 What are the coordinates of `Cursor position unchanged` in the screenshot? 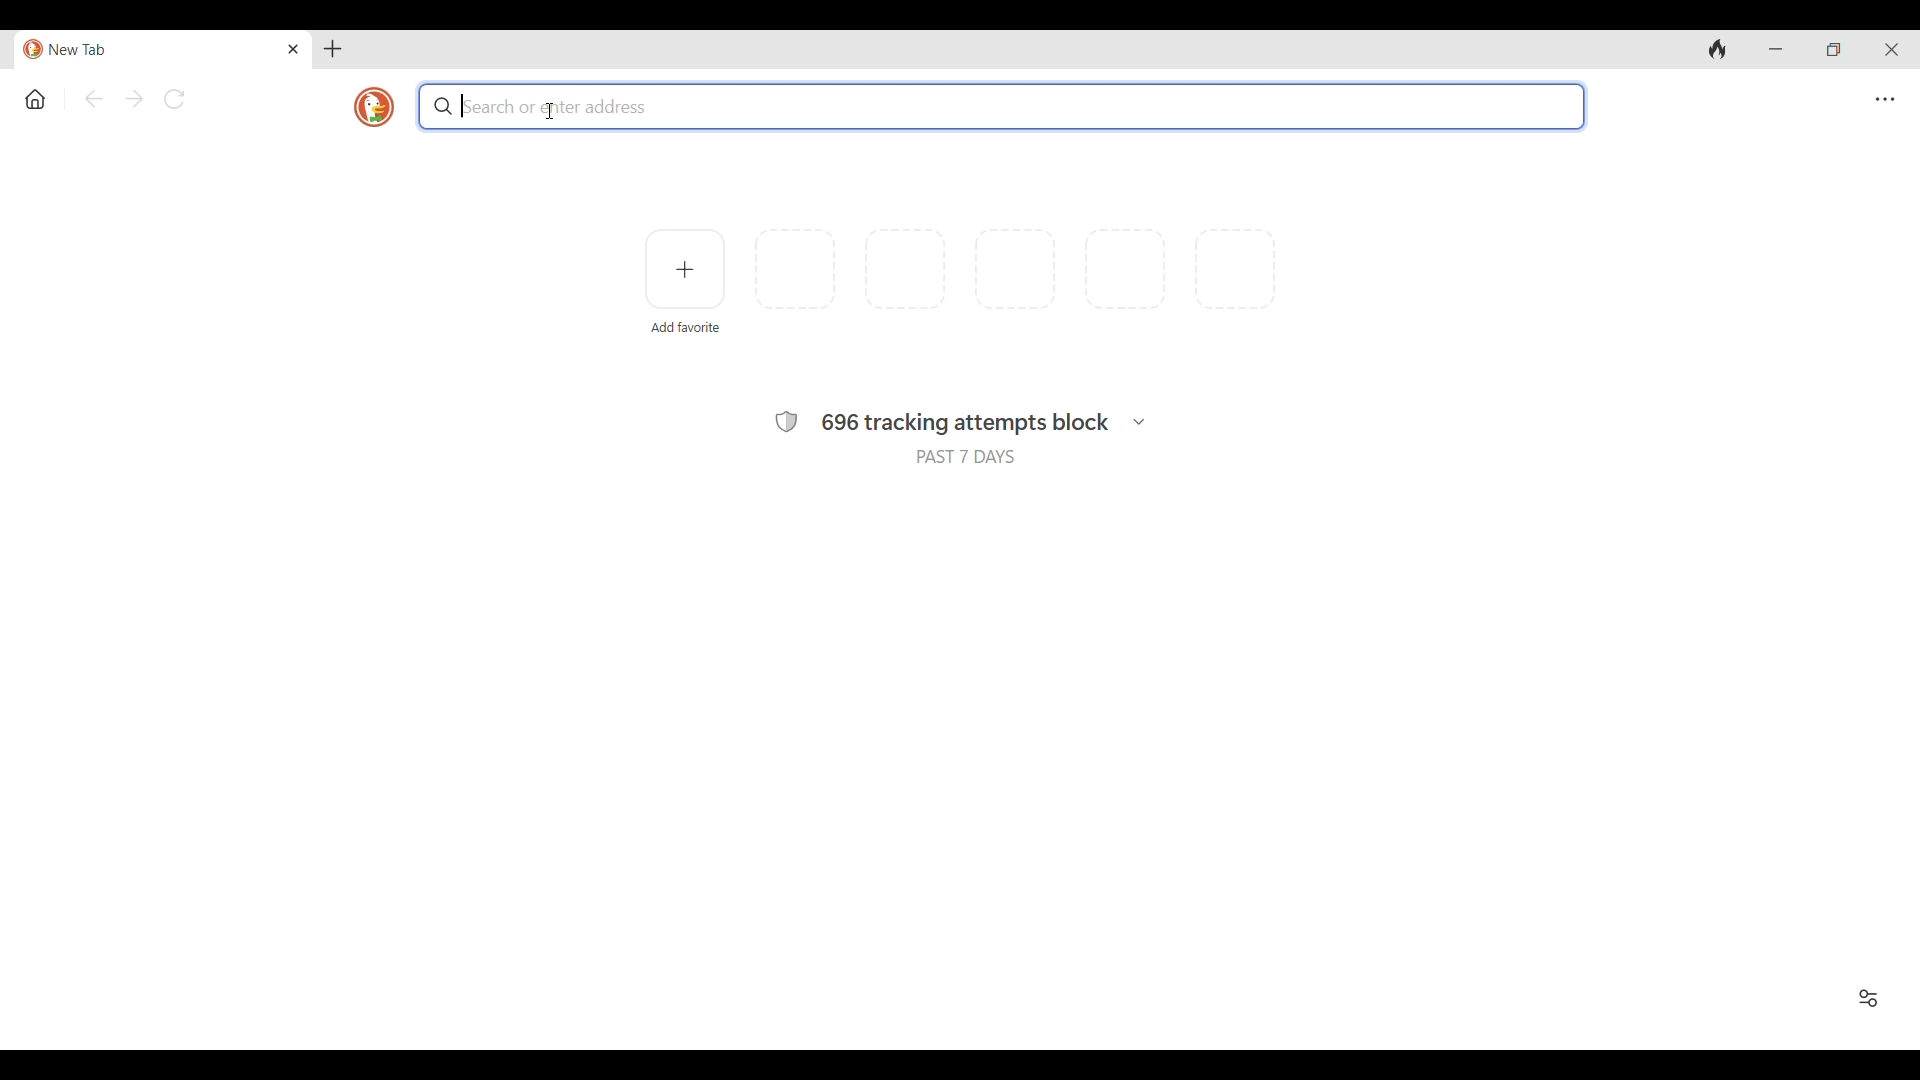 It's located at (550, 111).